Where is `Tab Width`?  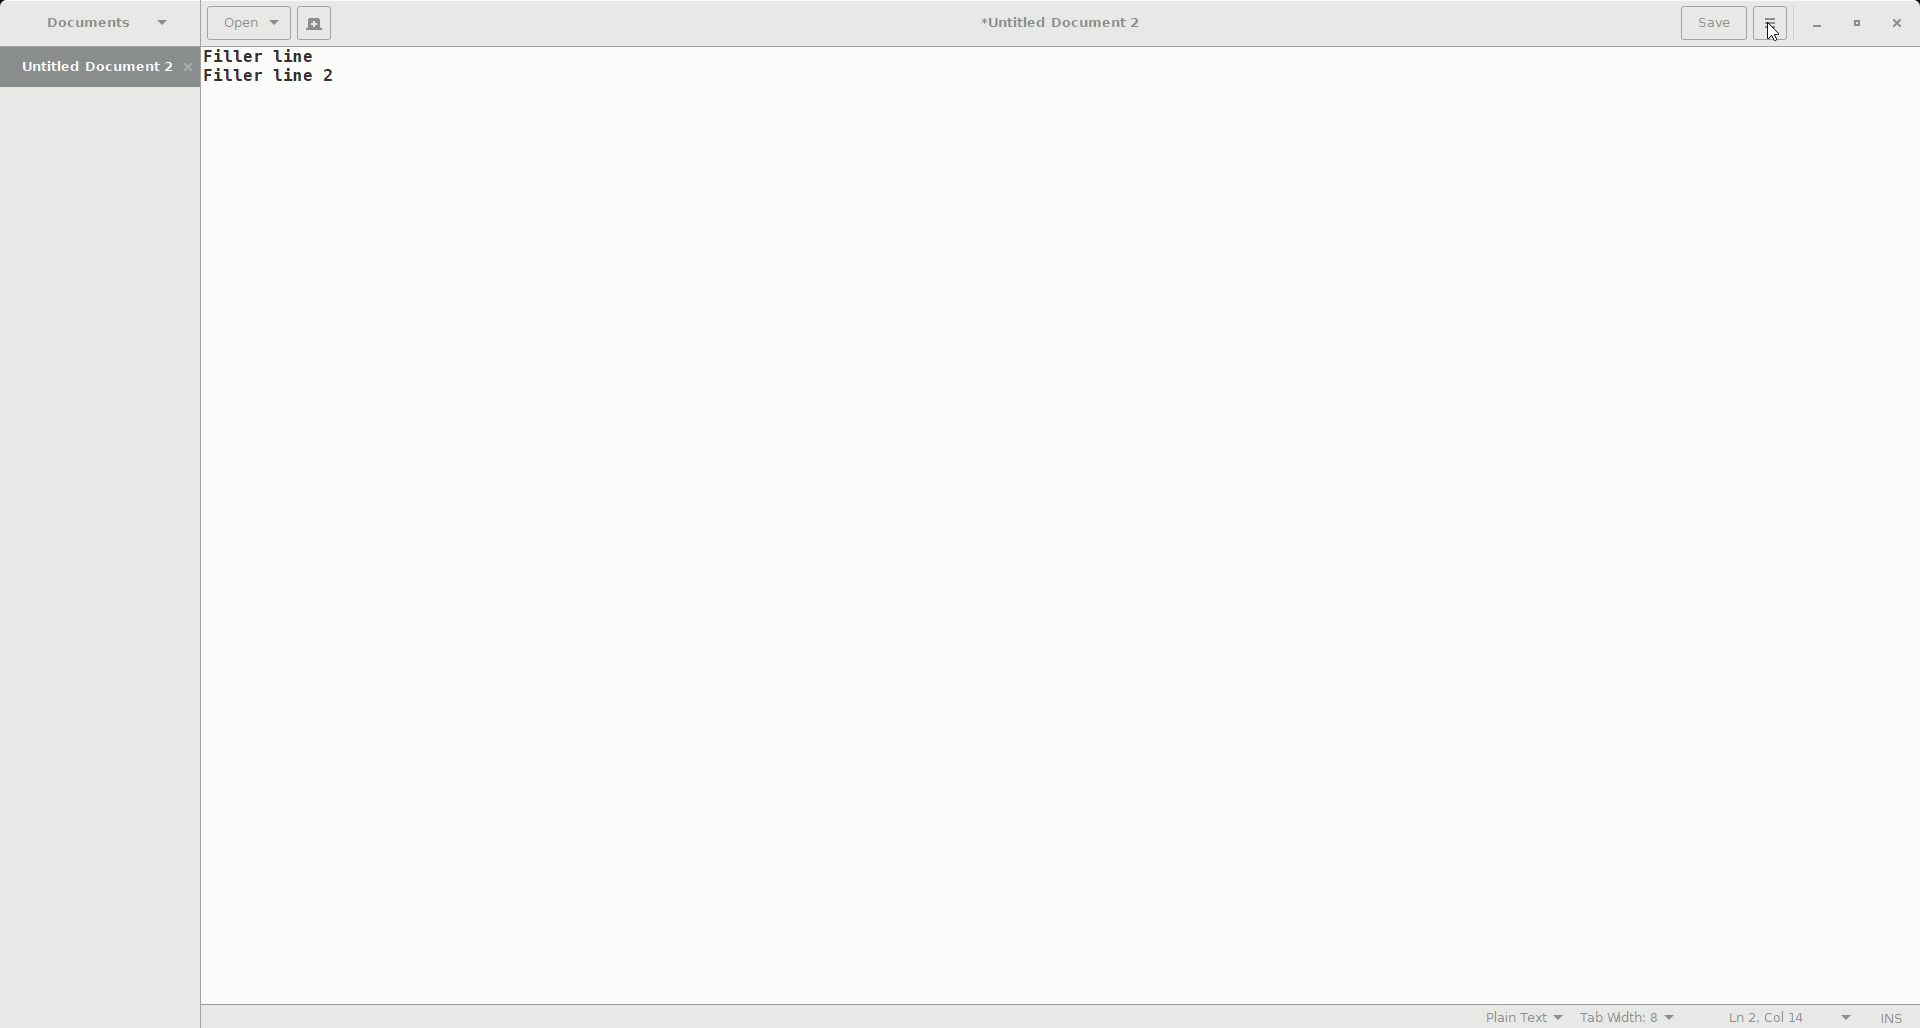
Tab Width is located at coordinates (1631, 1015).